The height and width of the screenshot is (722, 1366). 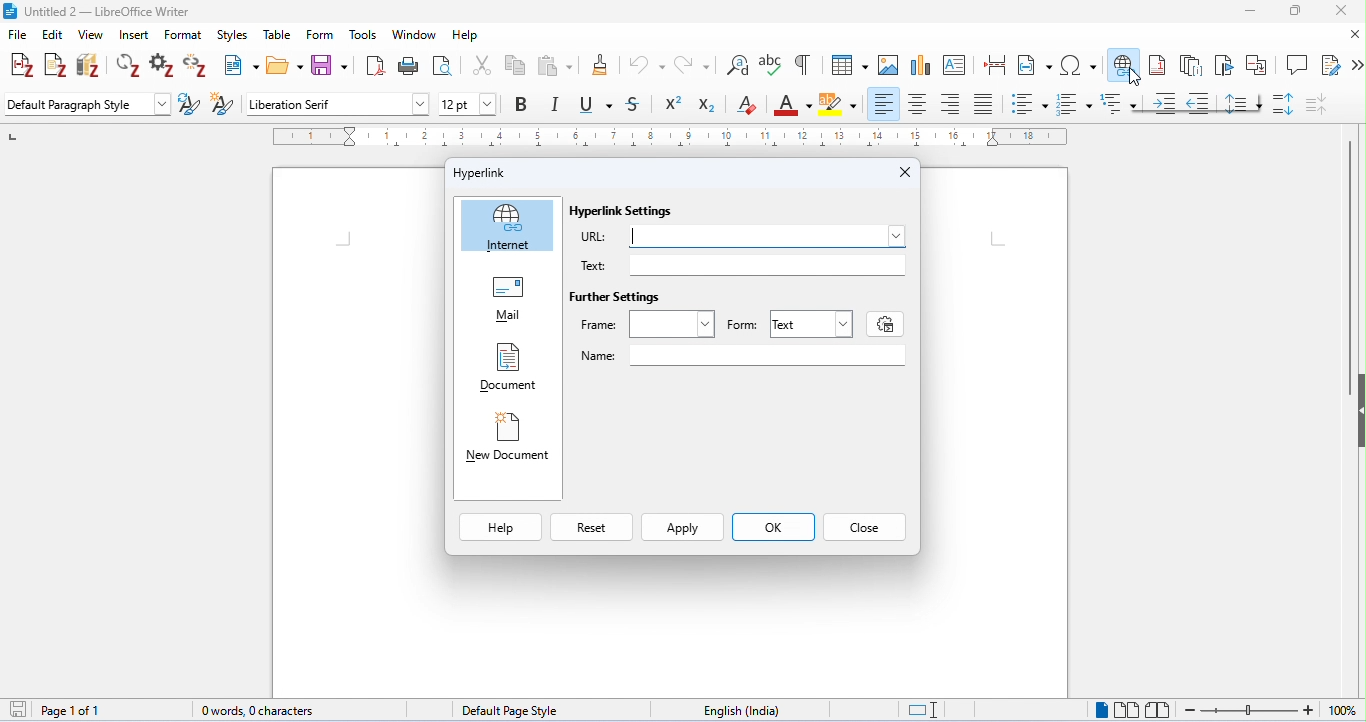 I want to click on zoom, so click(x=1270, y=710).